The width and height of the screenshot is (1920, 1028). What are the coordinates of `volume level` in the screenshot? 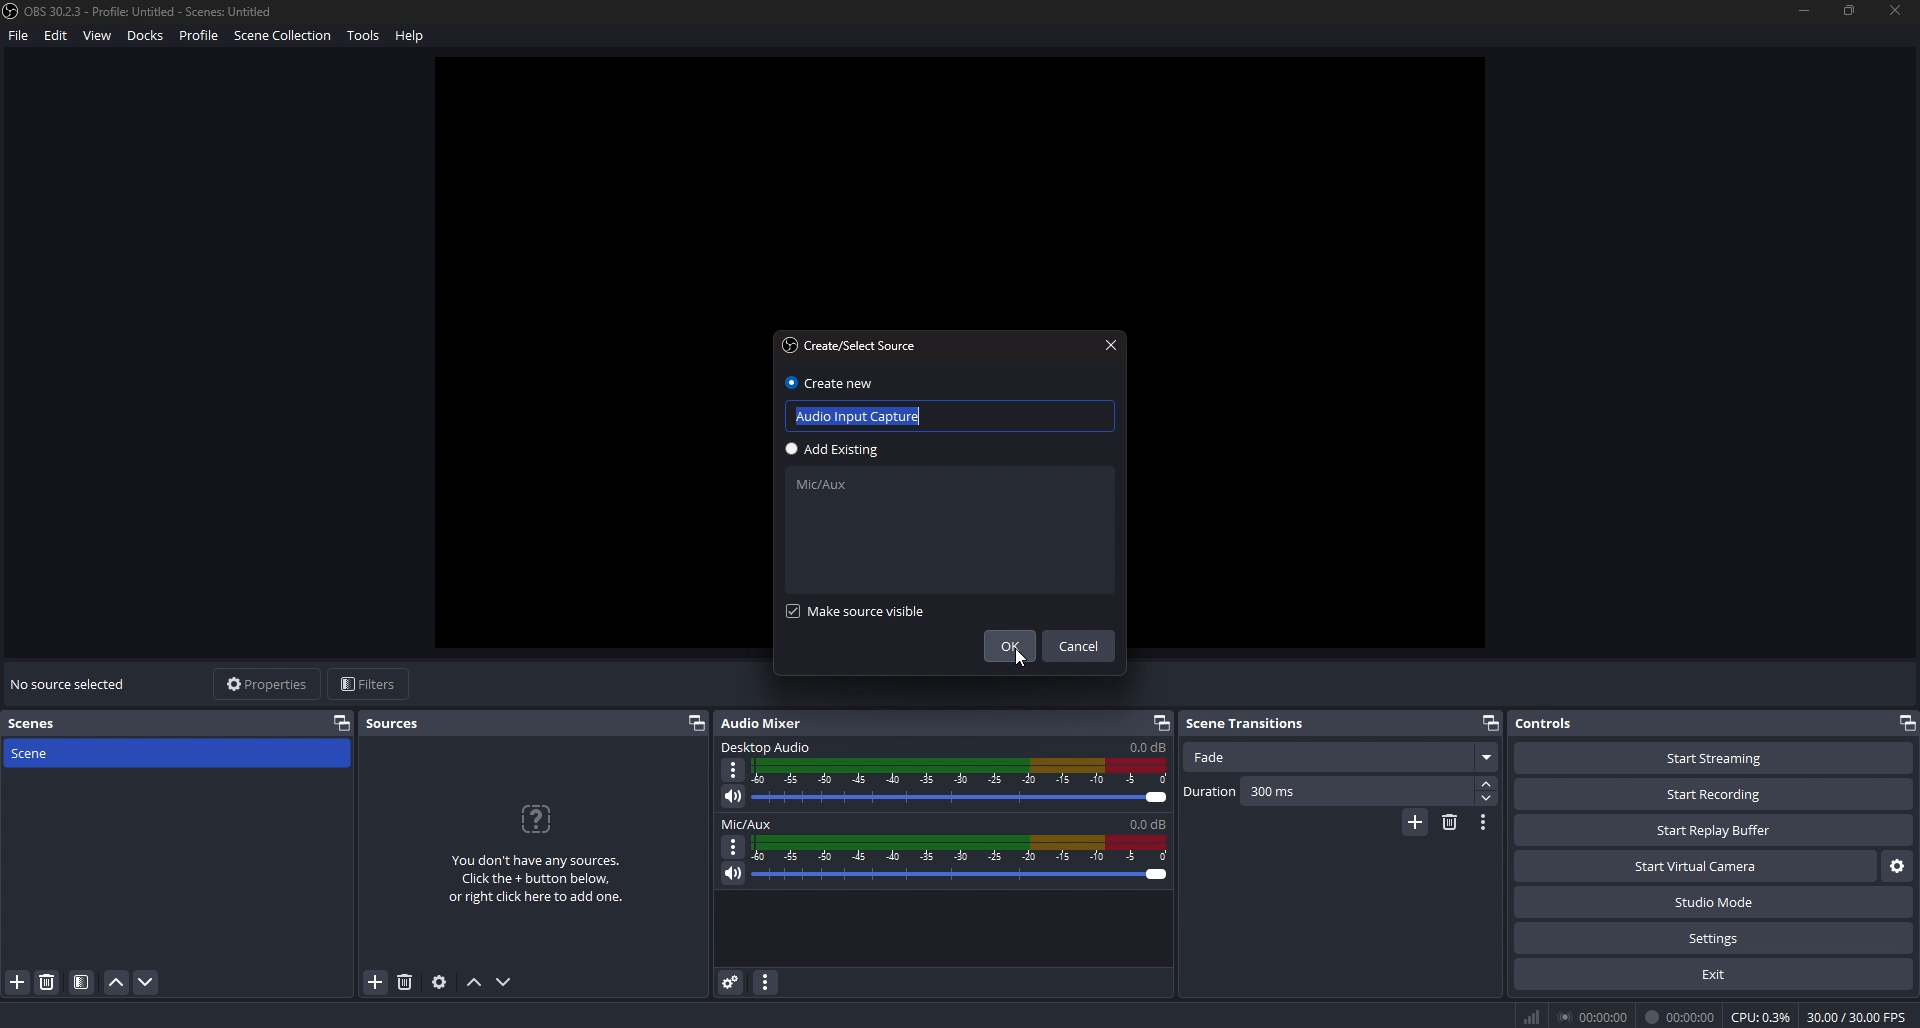 It's located at (1147, 746).